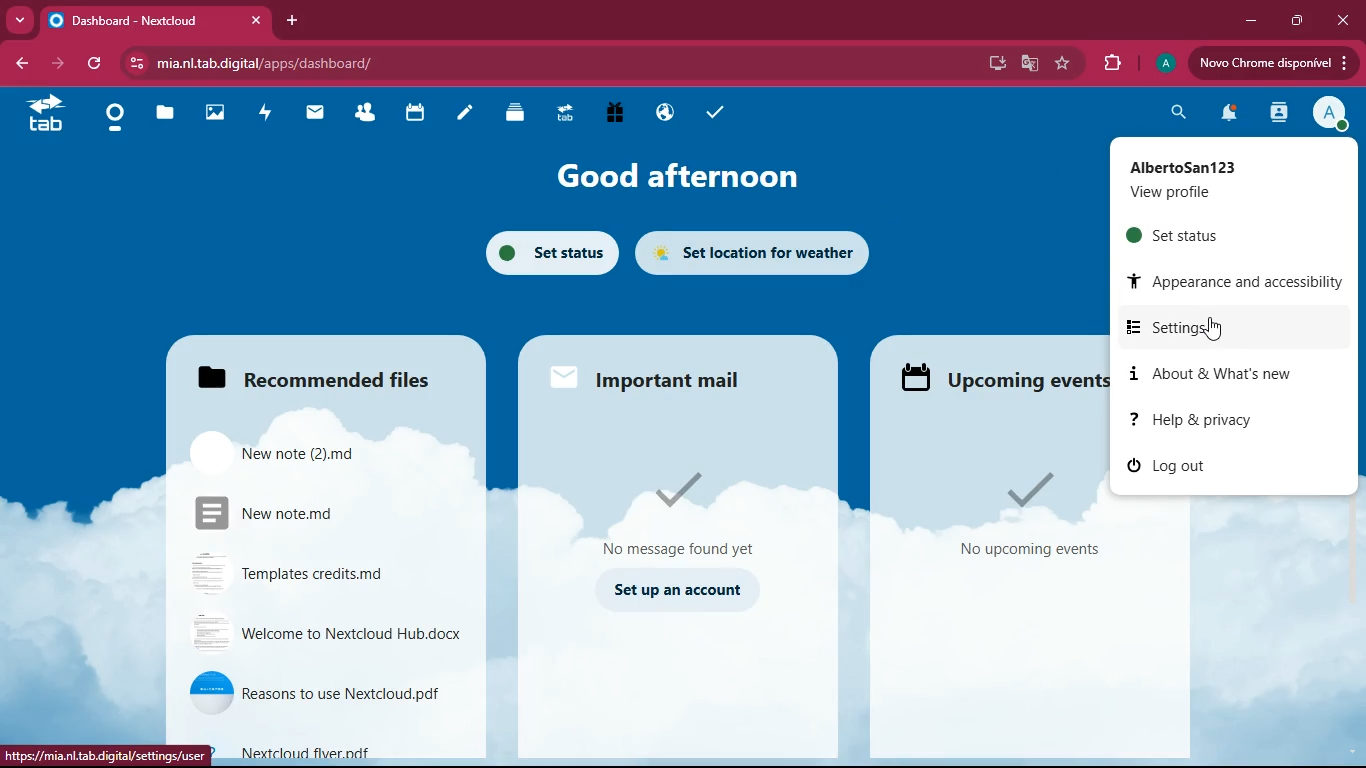 The width and height of the screenshot is (1366, 768). What do you see at coordinates (1177, 112) in the screenshot?
I see `search` at bounding box center [1177, 112].